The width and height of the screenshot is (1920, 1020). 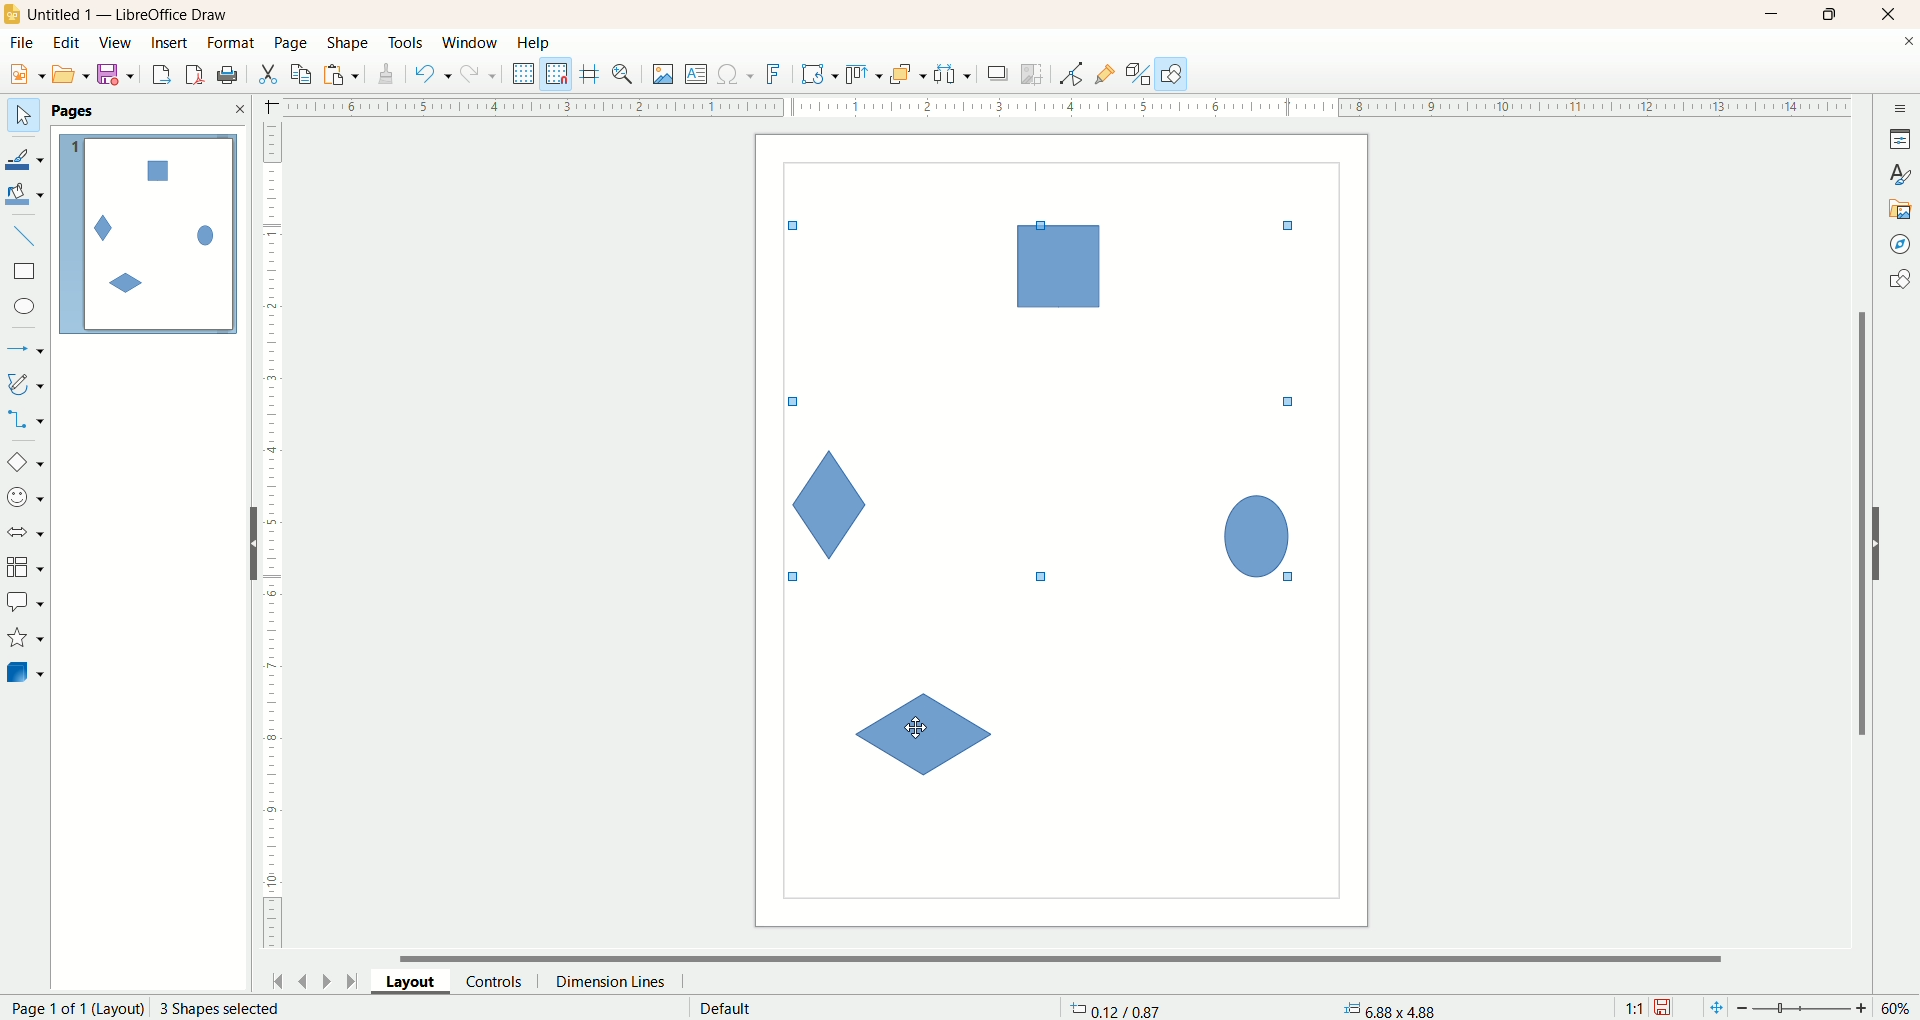 I want to click on dimension lines, so click(x=616, y=981).